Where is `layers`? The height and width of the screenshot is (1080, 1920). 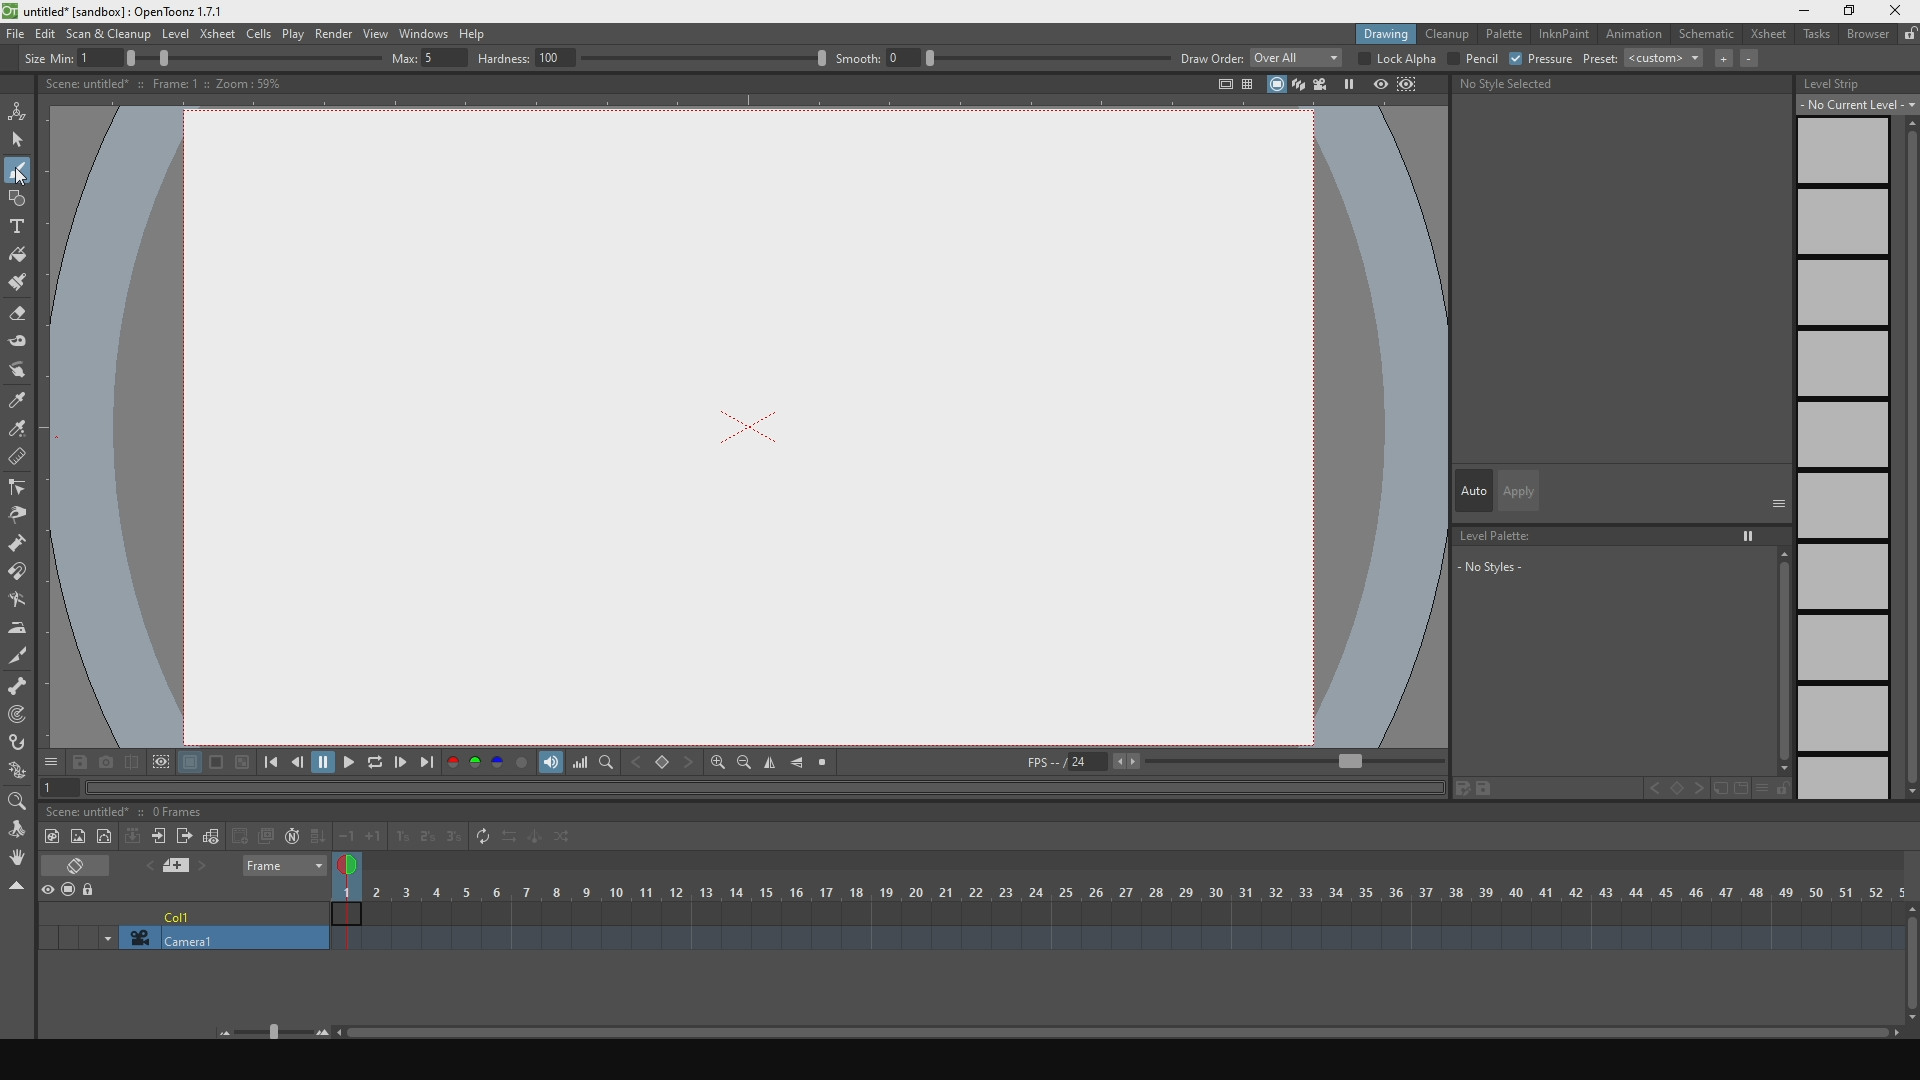
layers is located at coordinates (1296, 86).